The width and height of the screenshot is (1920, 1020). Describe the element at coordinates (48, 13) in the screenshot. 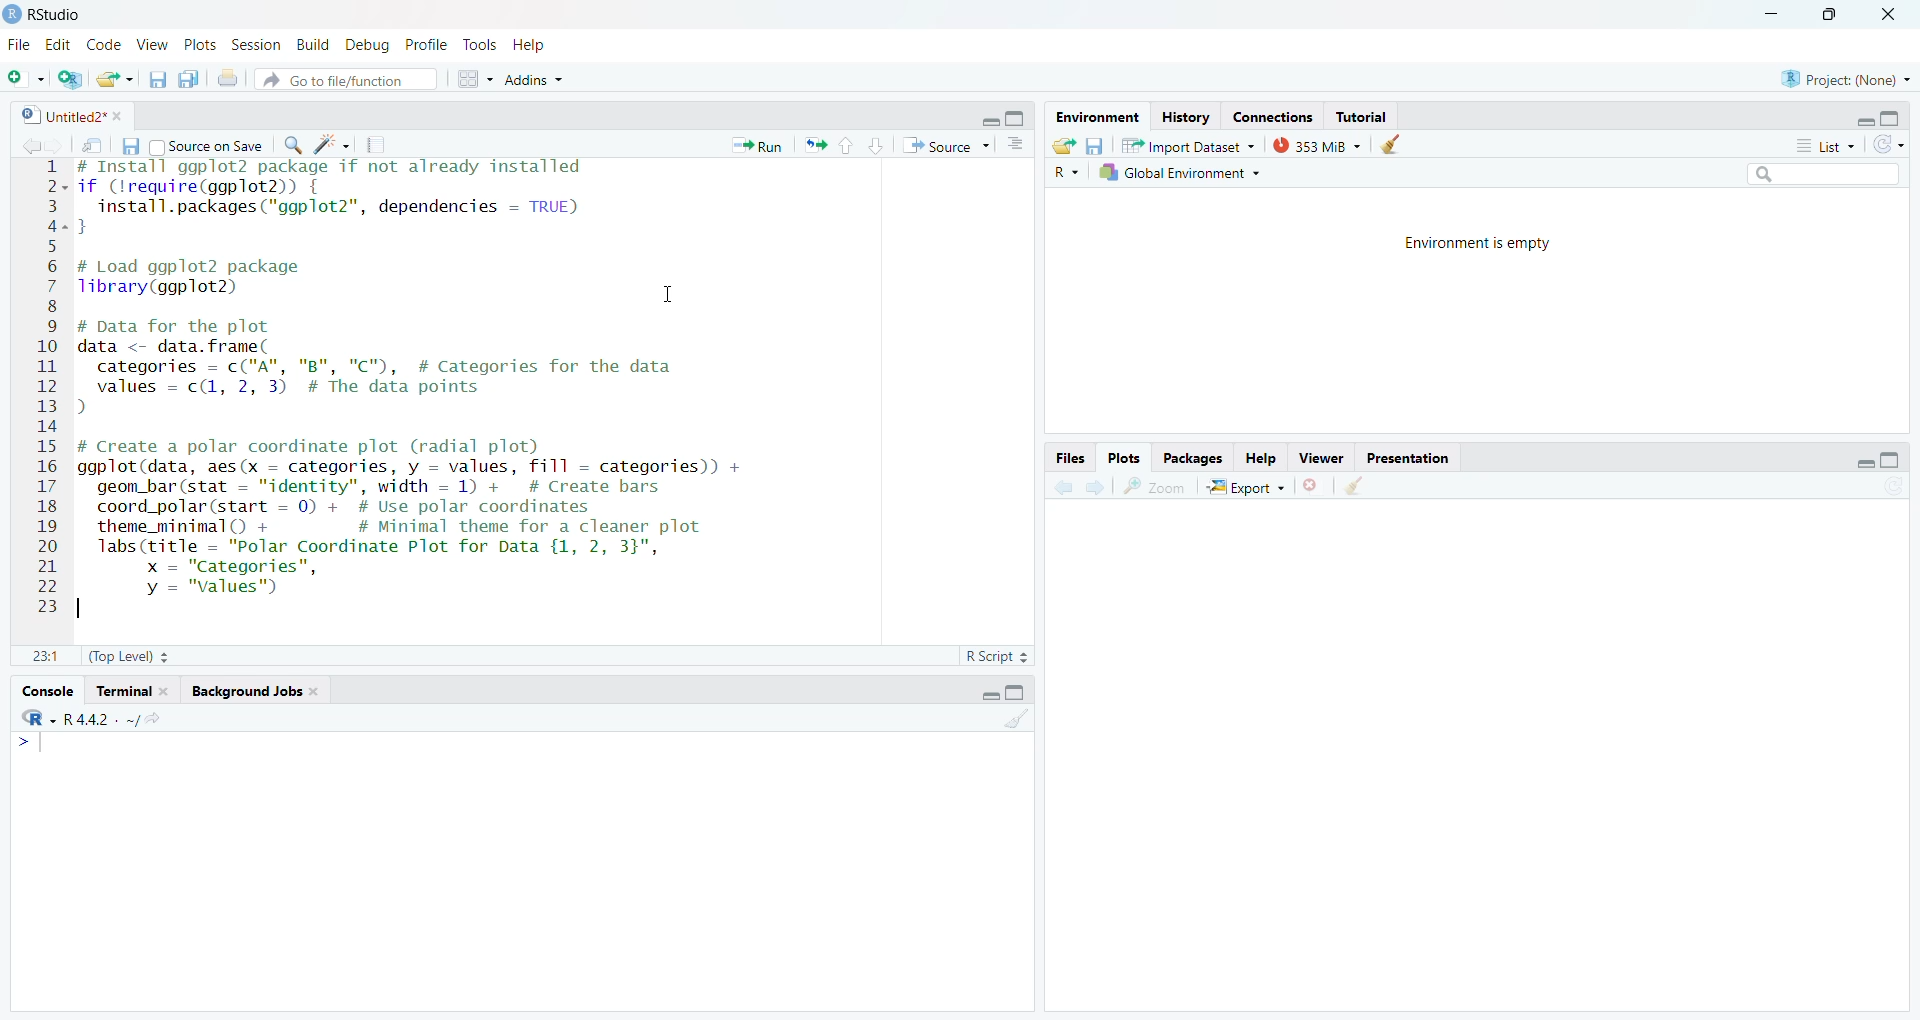

I see ` RStudio` at that location.